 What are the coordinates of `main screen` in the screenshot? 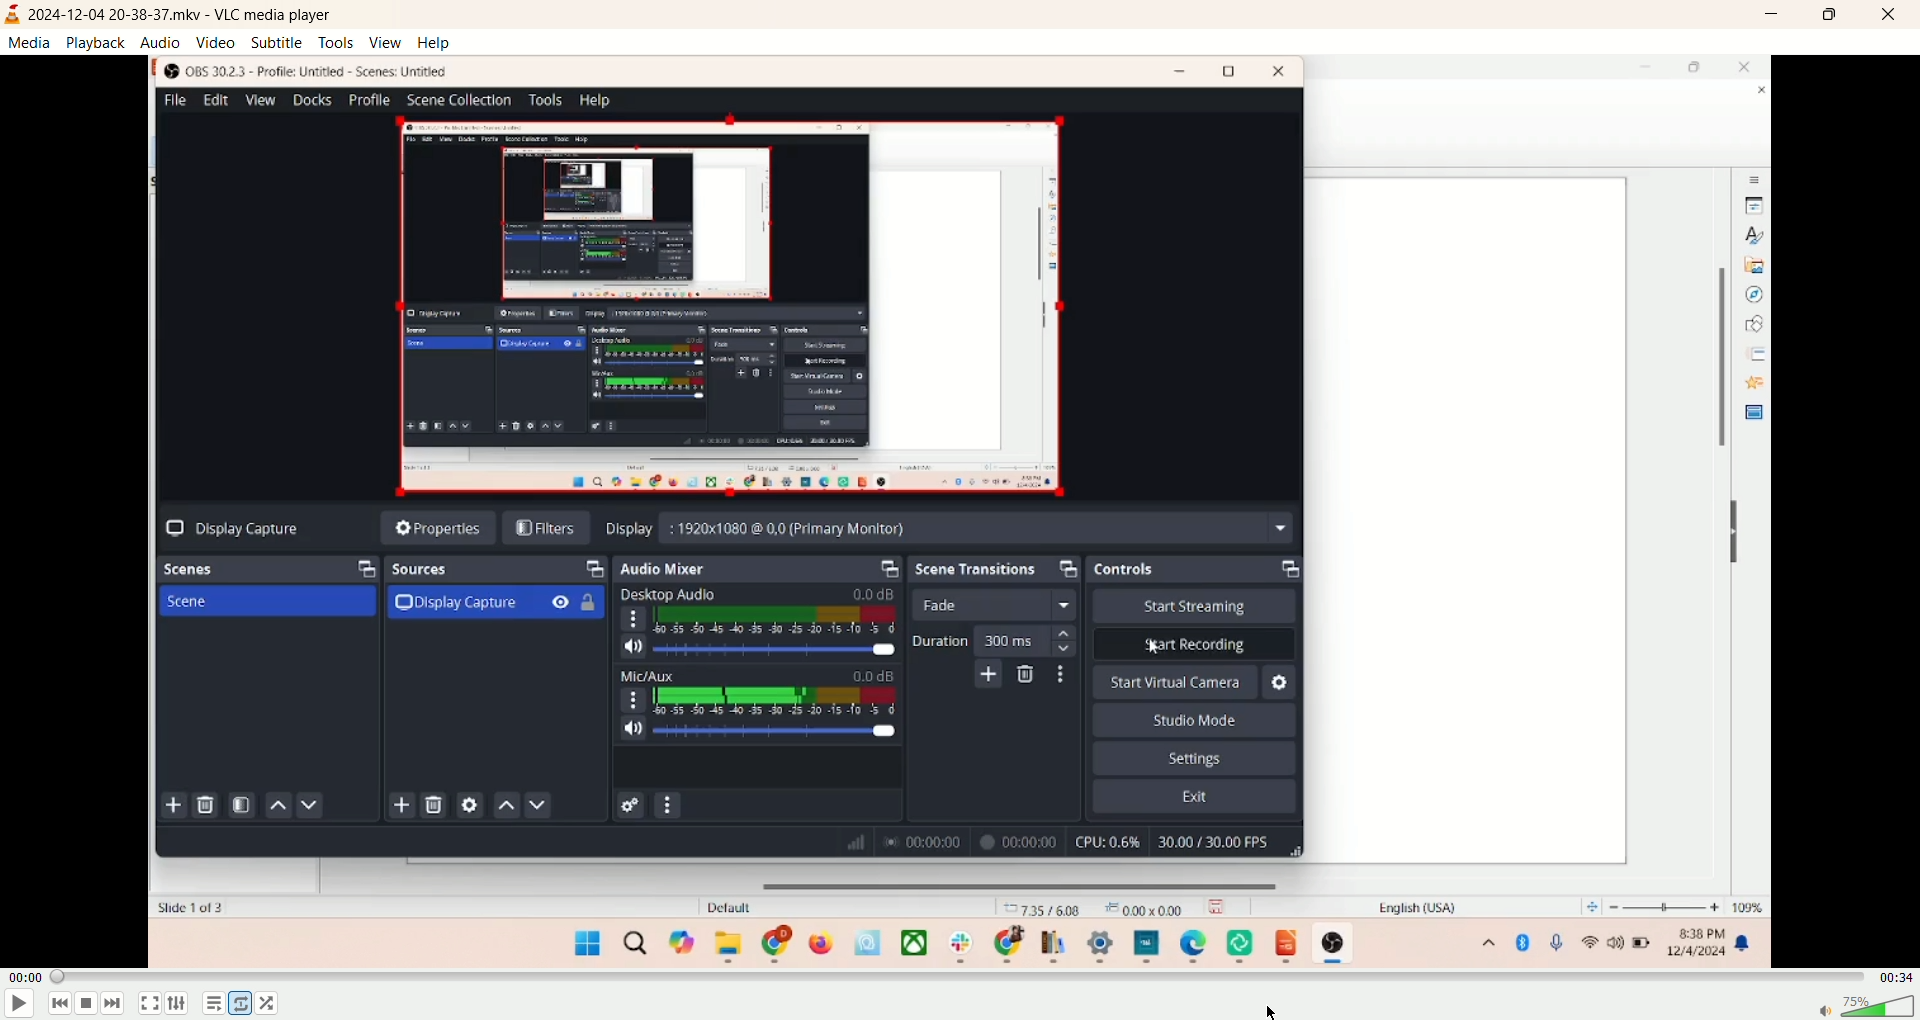 It's located at (962, 506).